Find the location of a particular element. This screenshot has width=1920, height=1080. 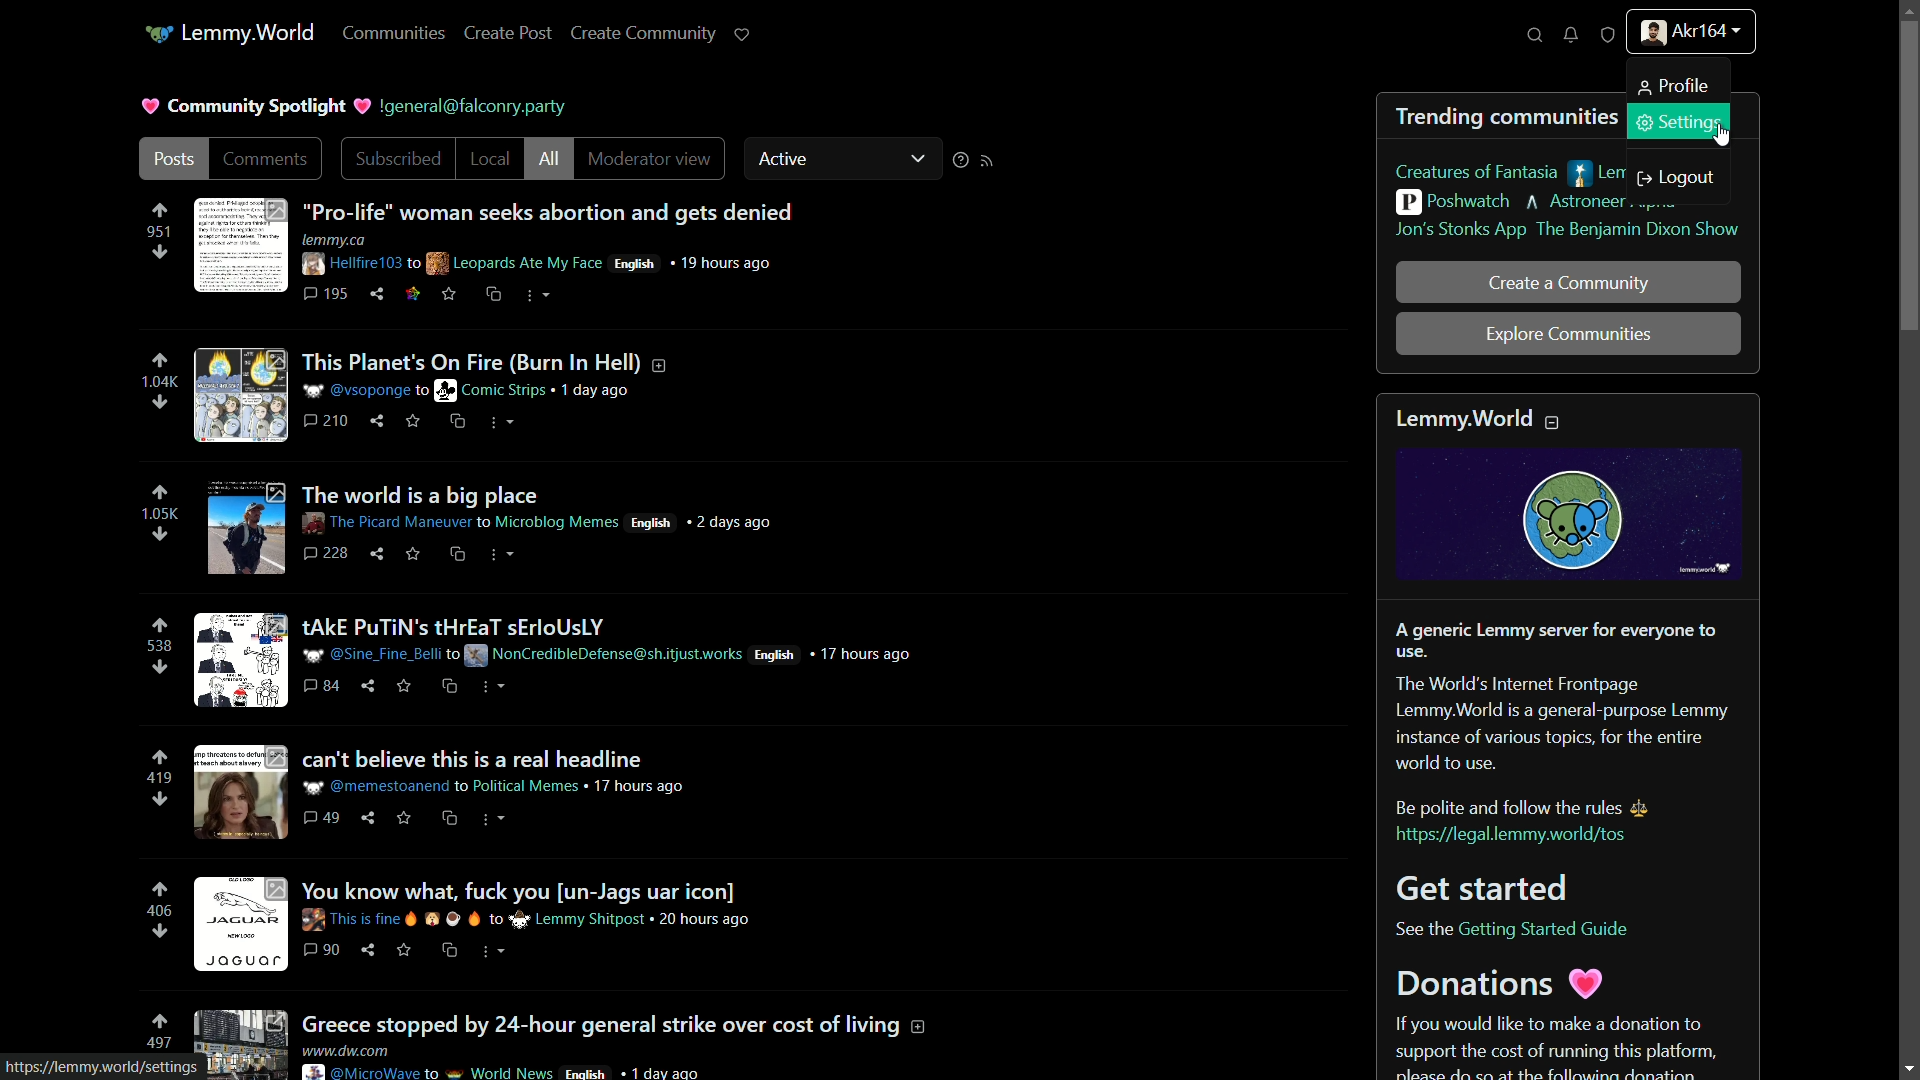

settings is located at coordinates (1677, 120).